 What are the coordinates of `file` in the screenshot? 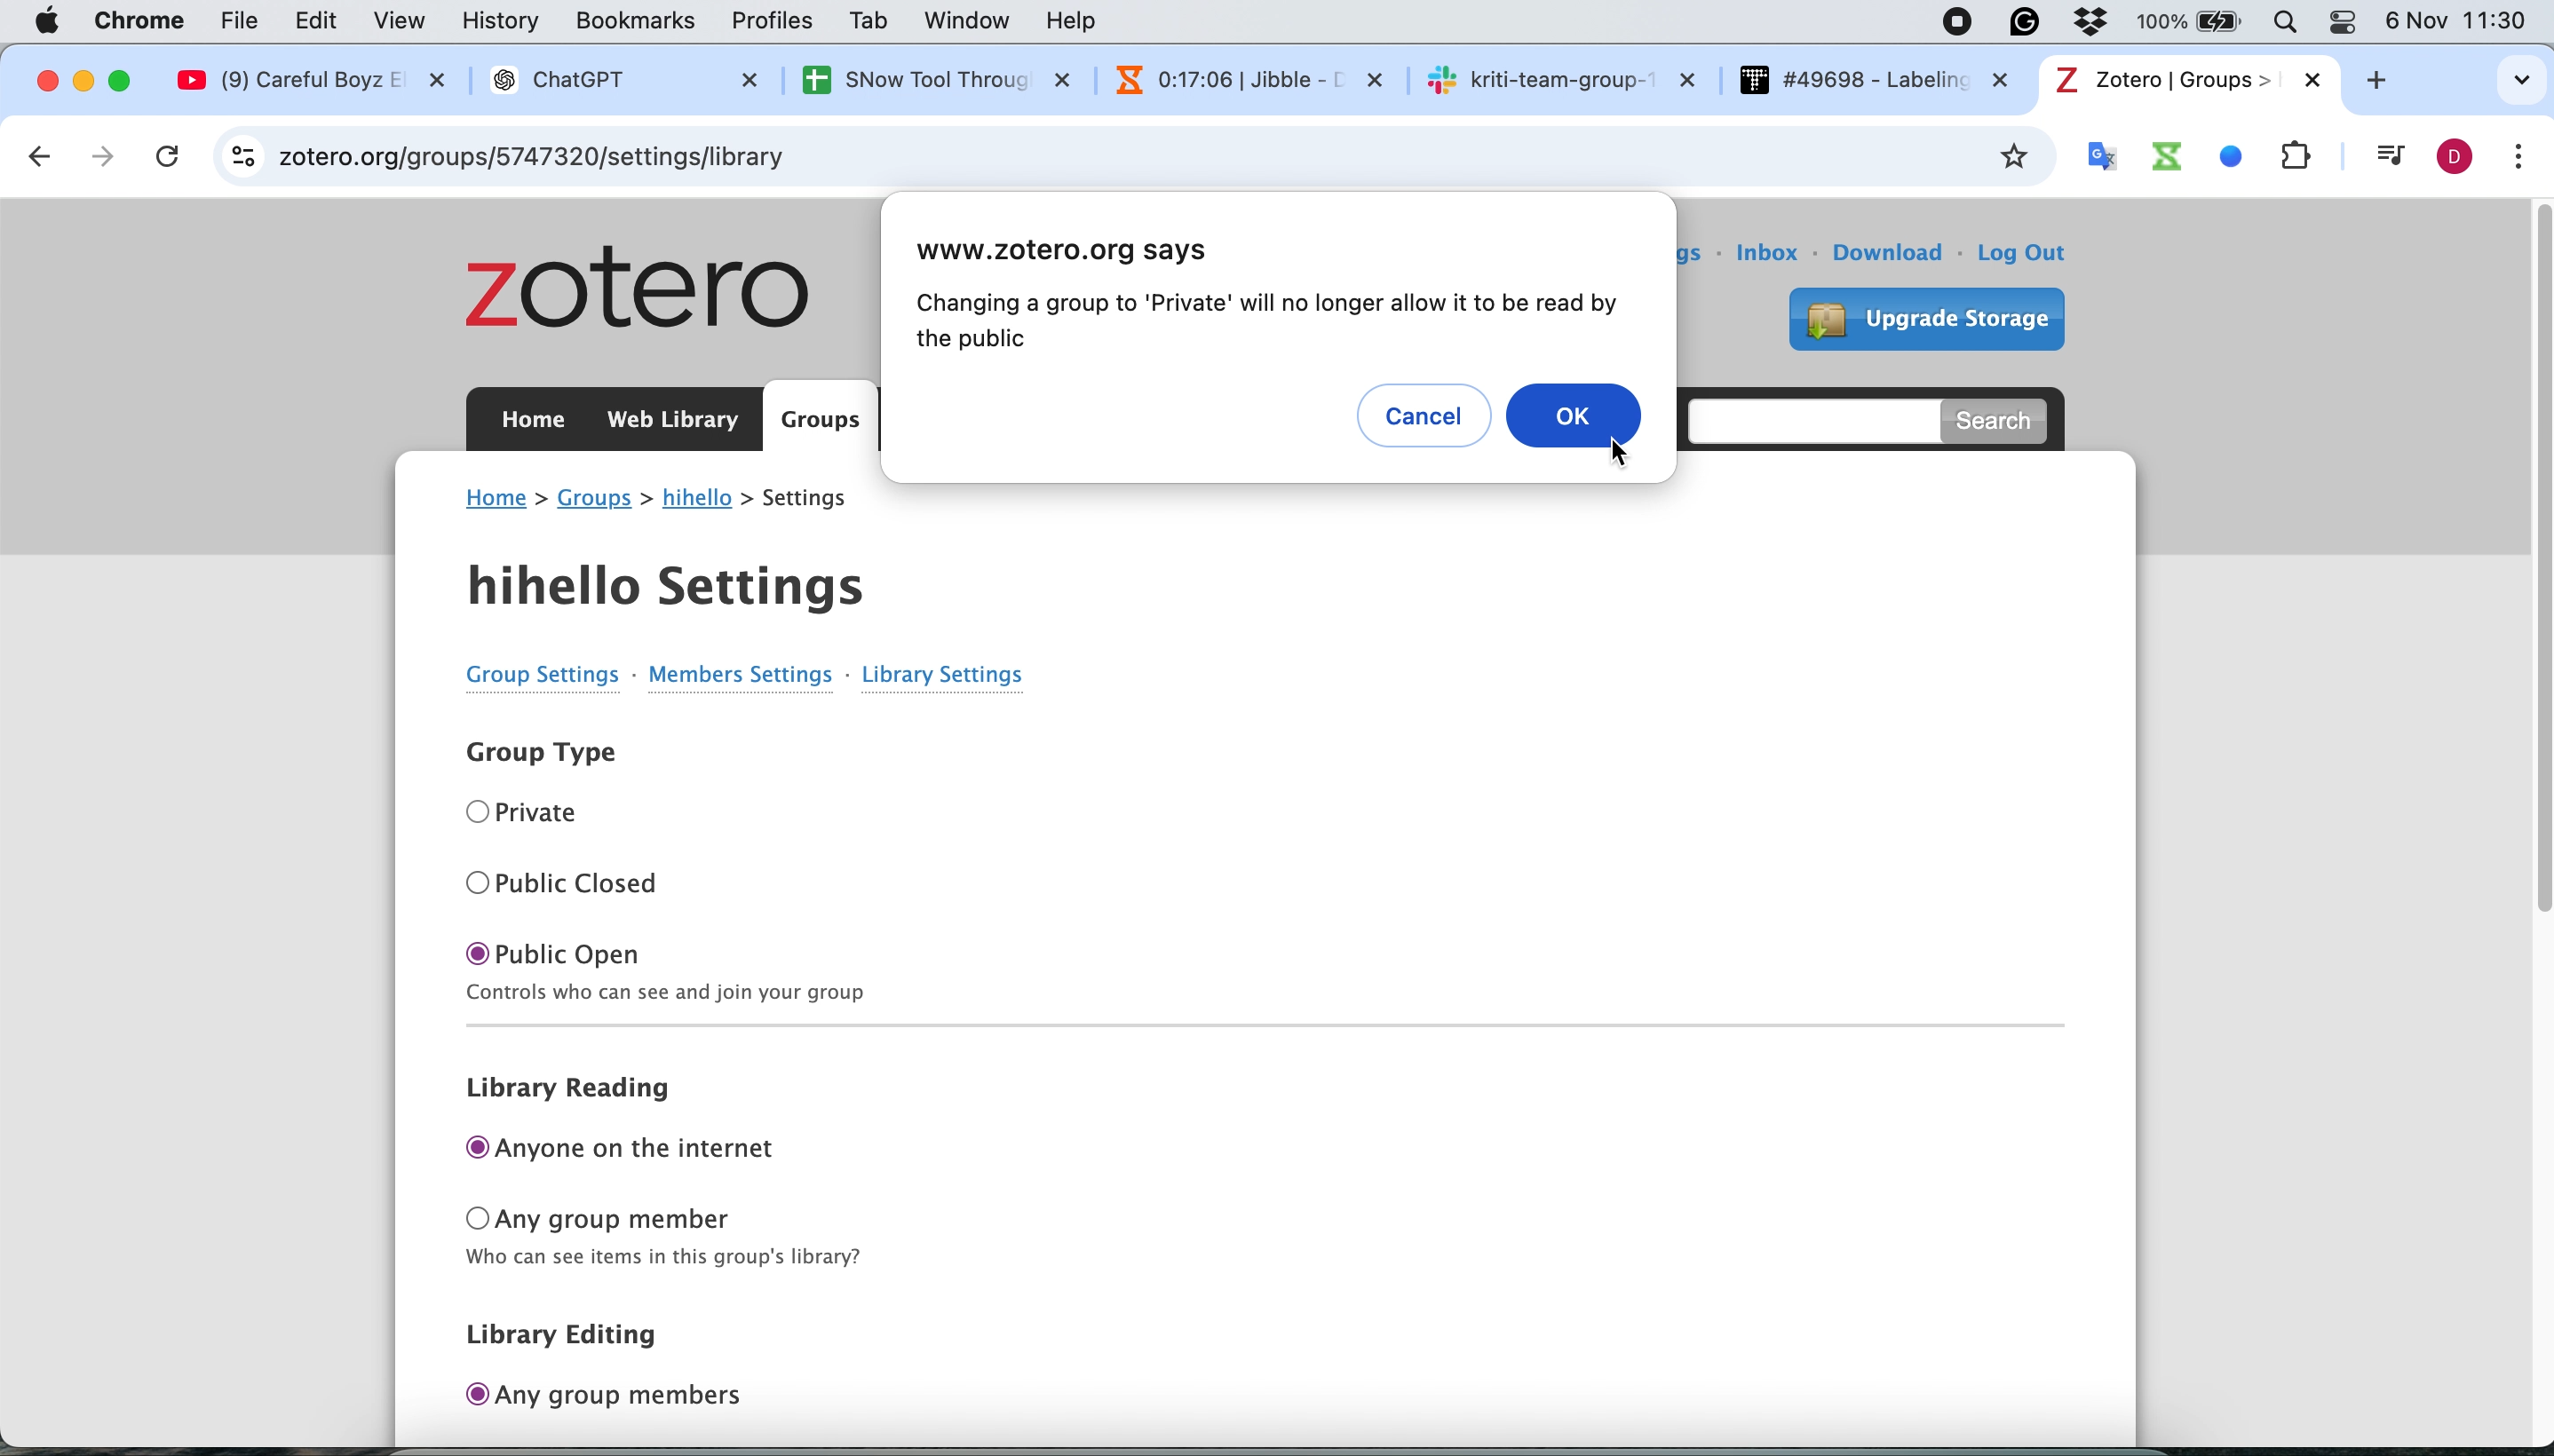 It's located at (246, 21).